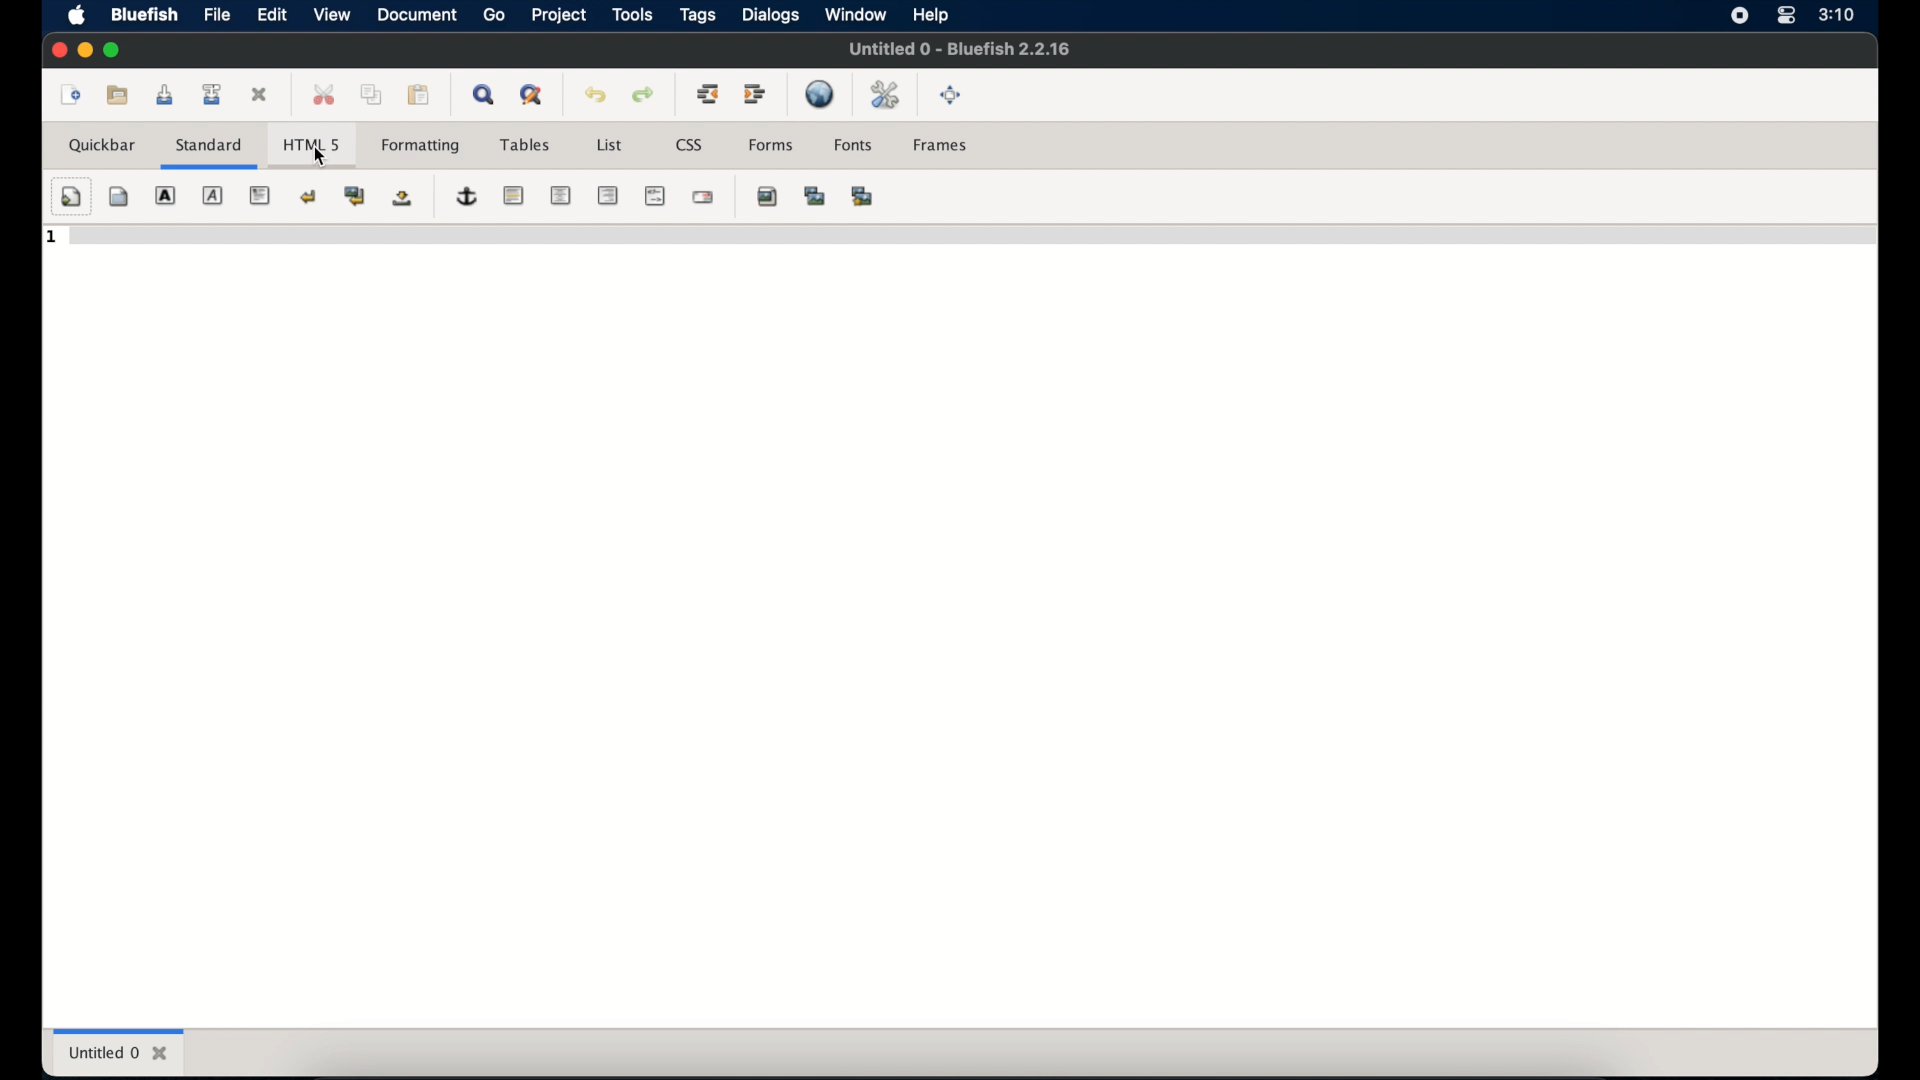 The image size is (1920, 1080). Describe the element at coordinates (67, 94) in the screenshot. I see `new` at that location.